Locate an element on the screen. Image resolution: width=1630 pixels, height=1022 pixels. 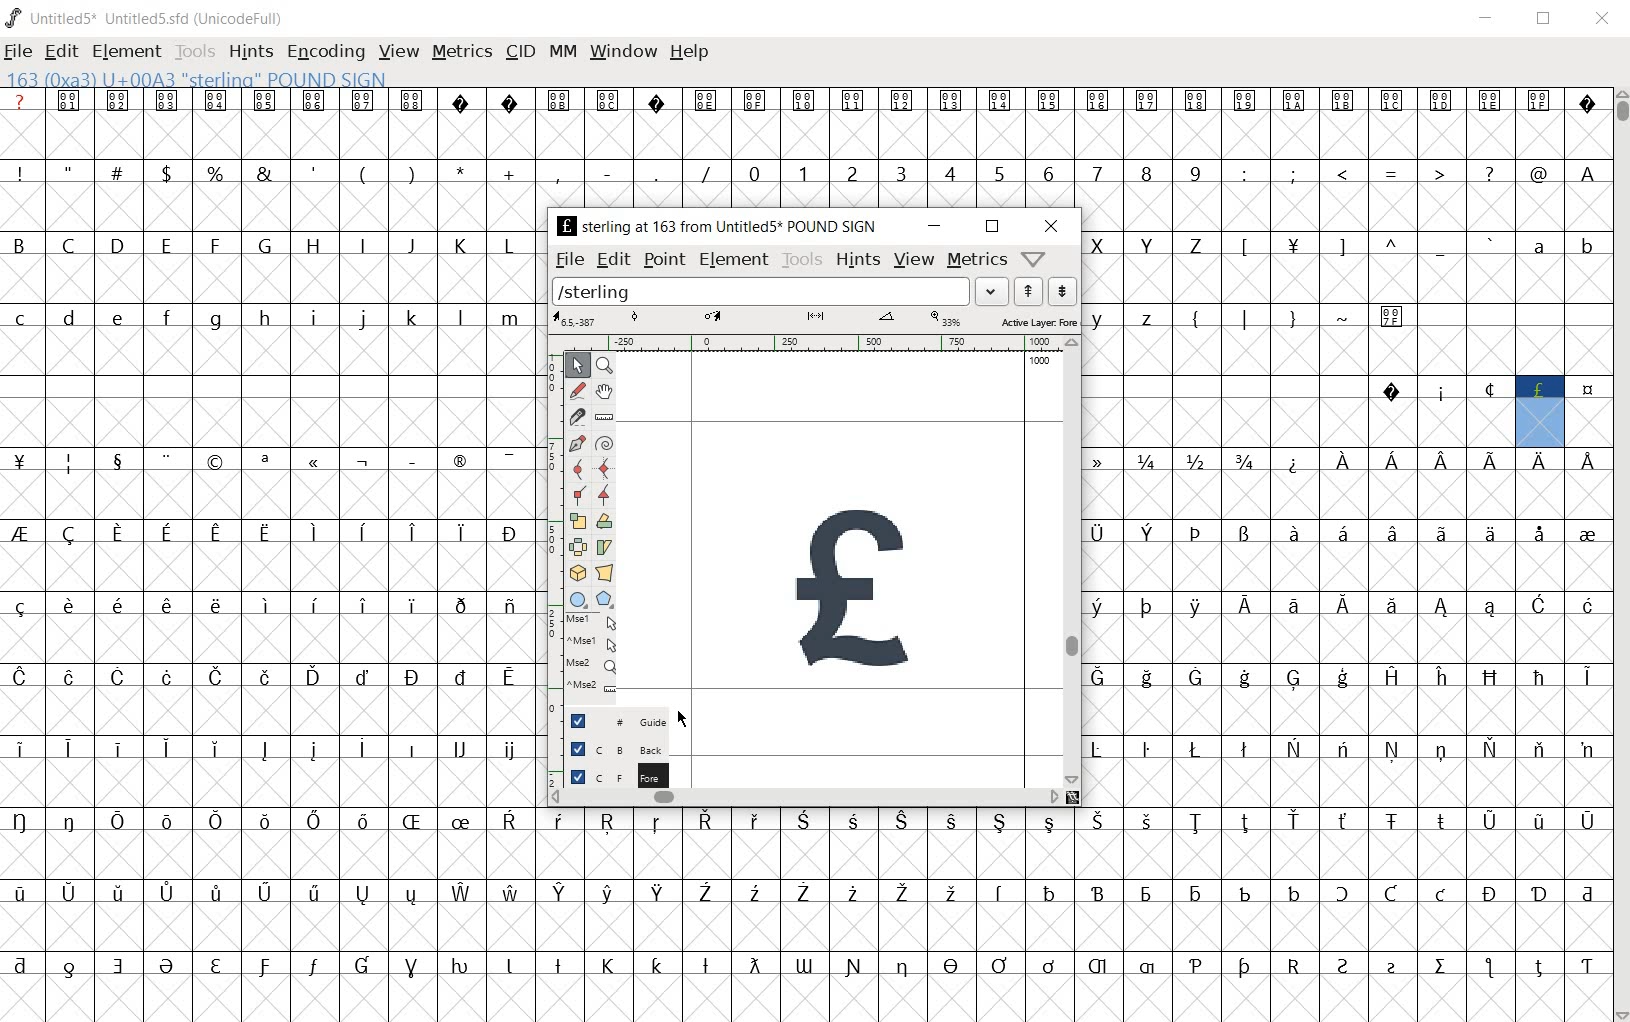
Symbol is located at coordinates (1587, 821).